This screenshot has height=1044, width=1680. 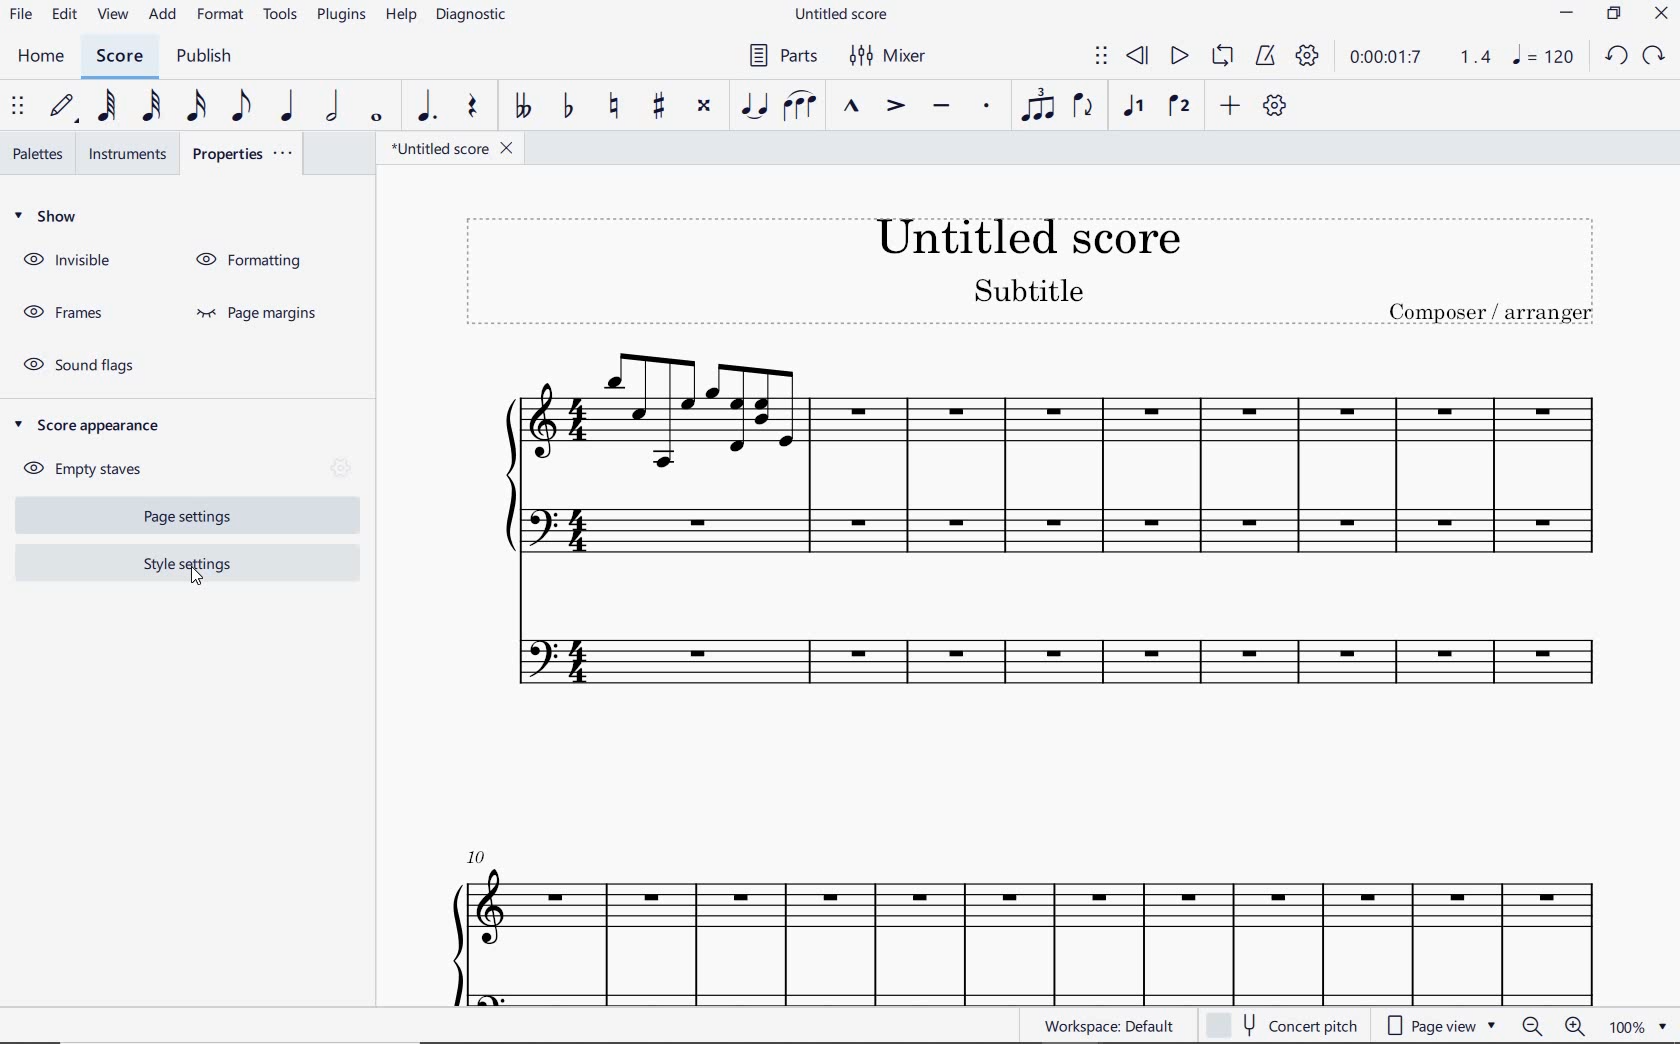 I want to click on 16TH NOTE, so click(x=196, y=107).